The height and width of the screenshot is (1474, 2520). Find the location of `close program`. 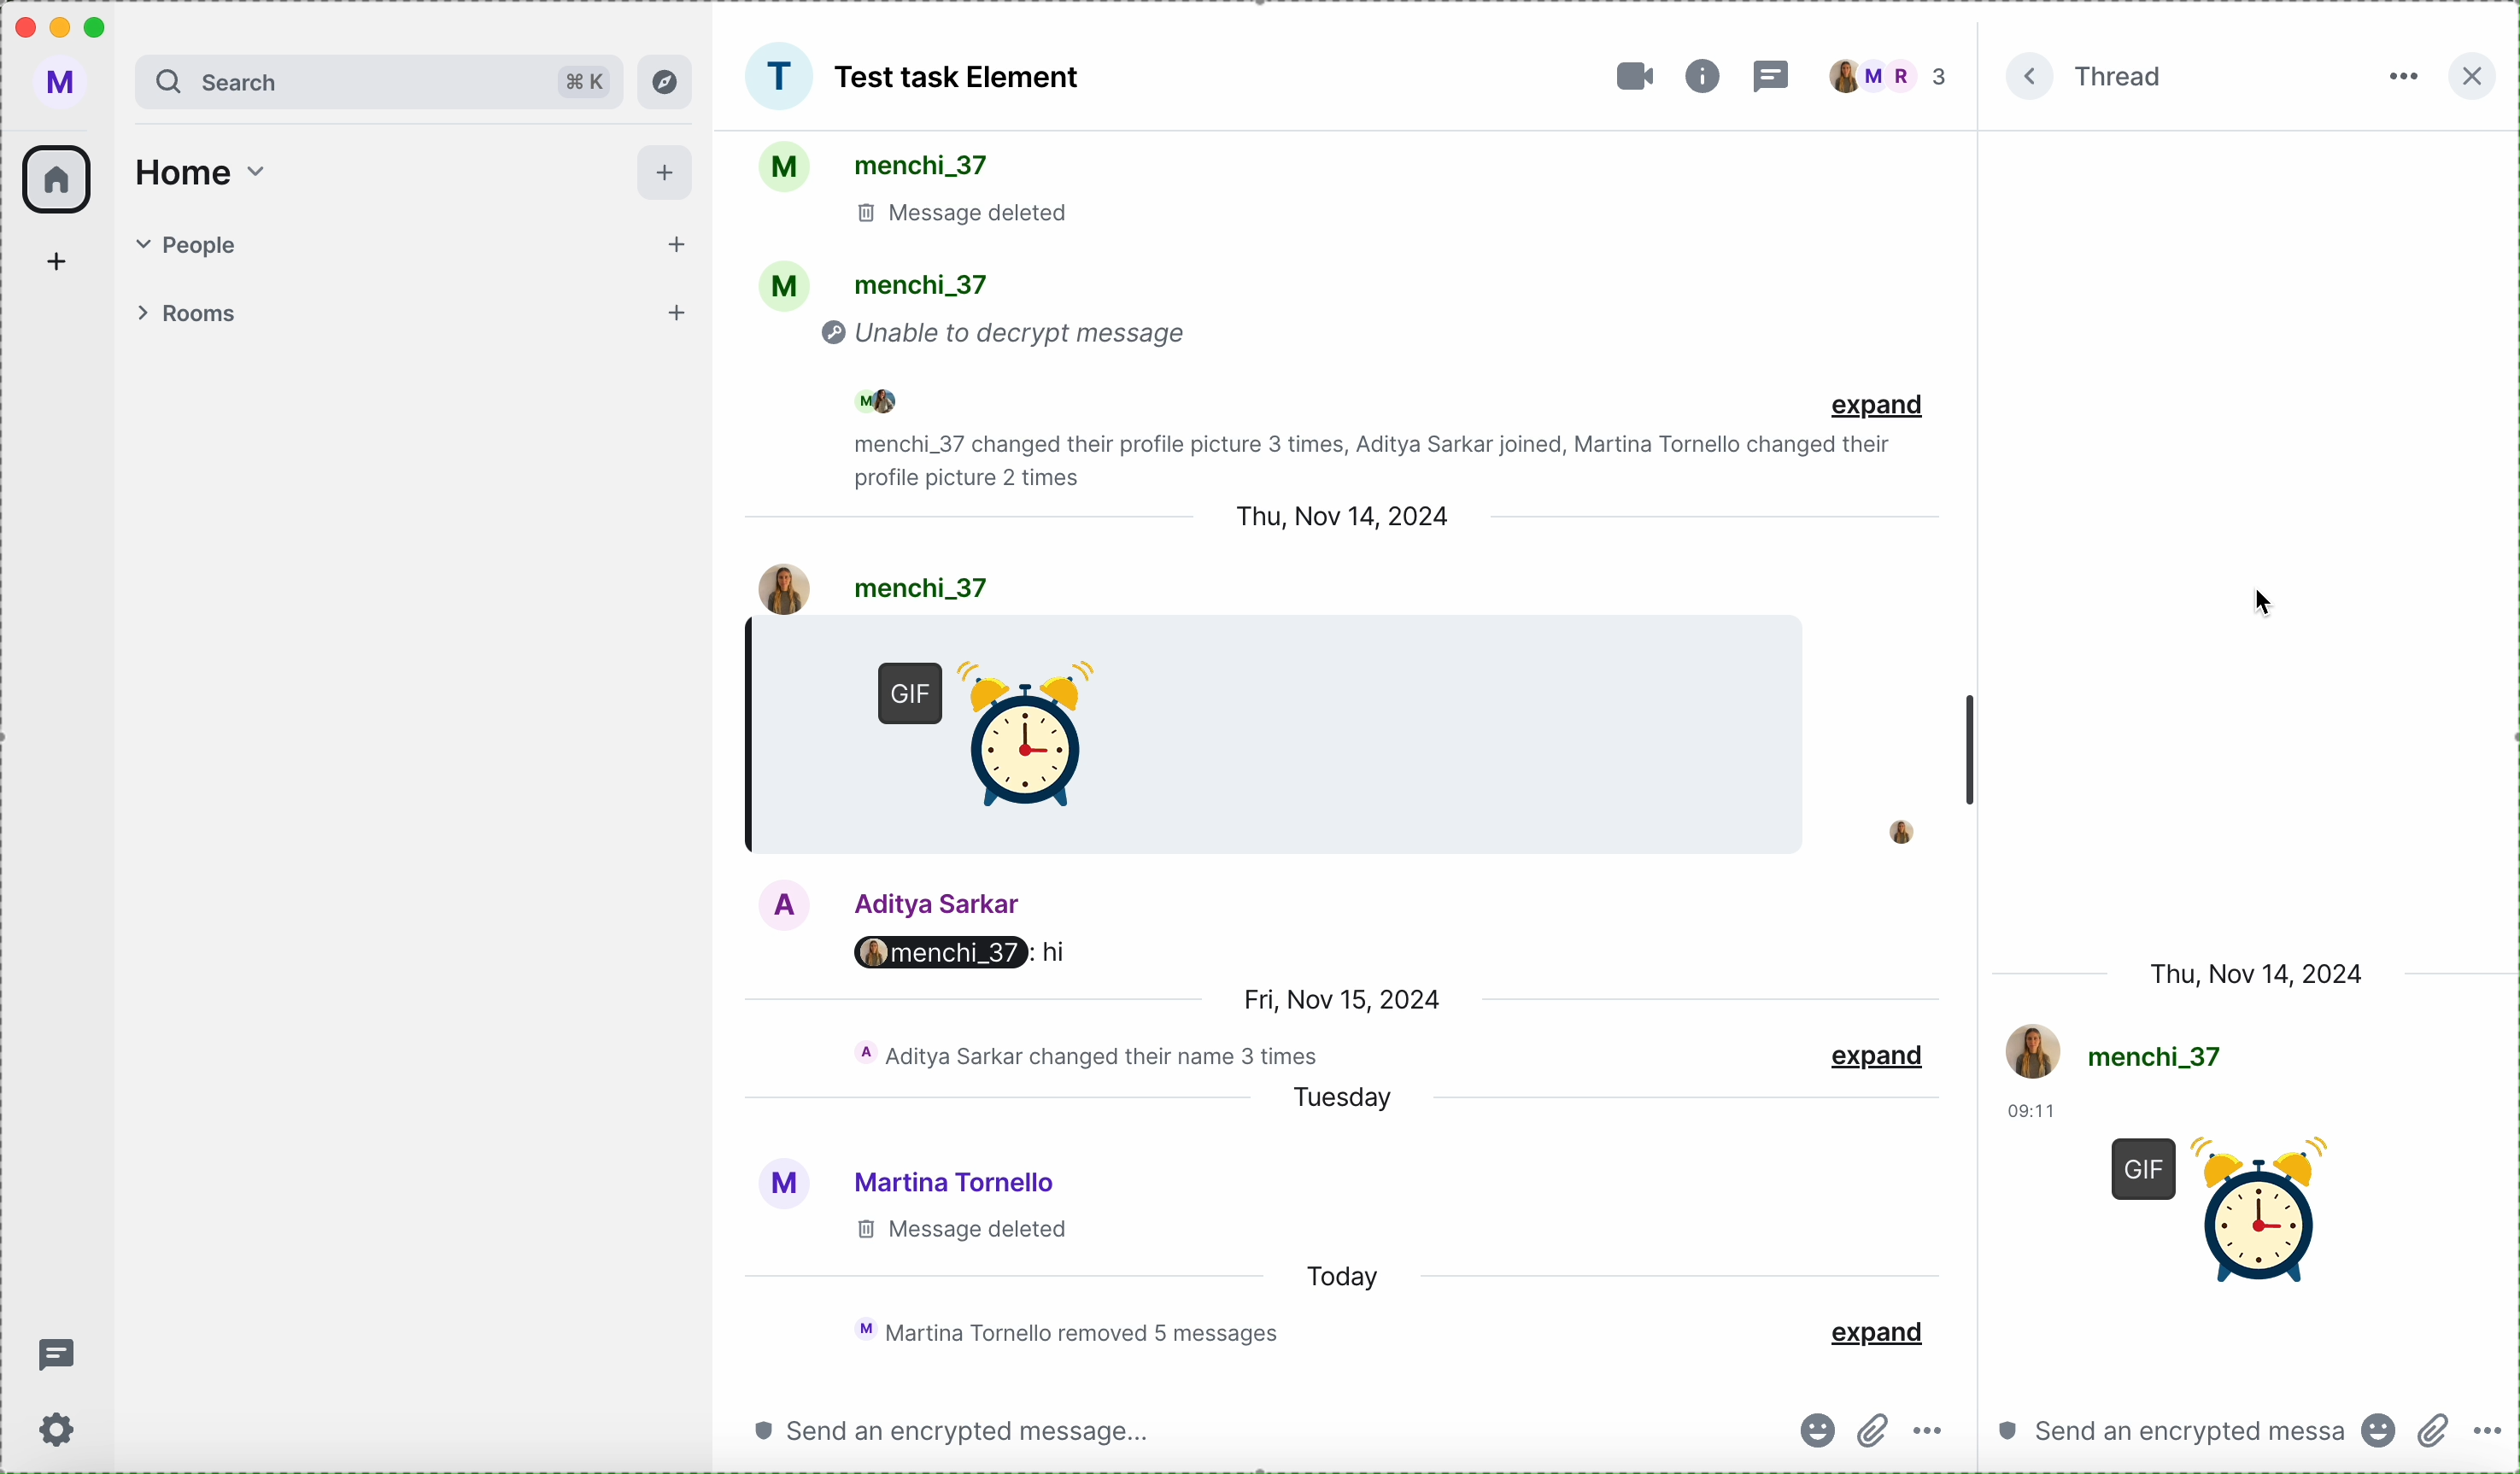

close program is located at coordinates (22, 26).